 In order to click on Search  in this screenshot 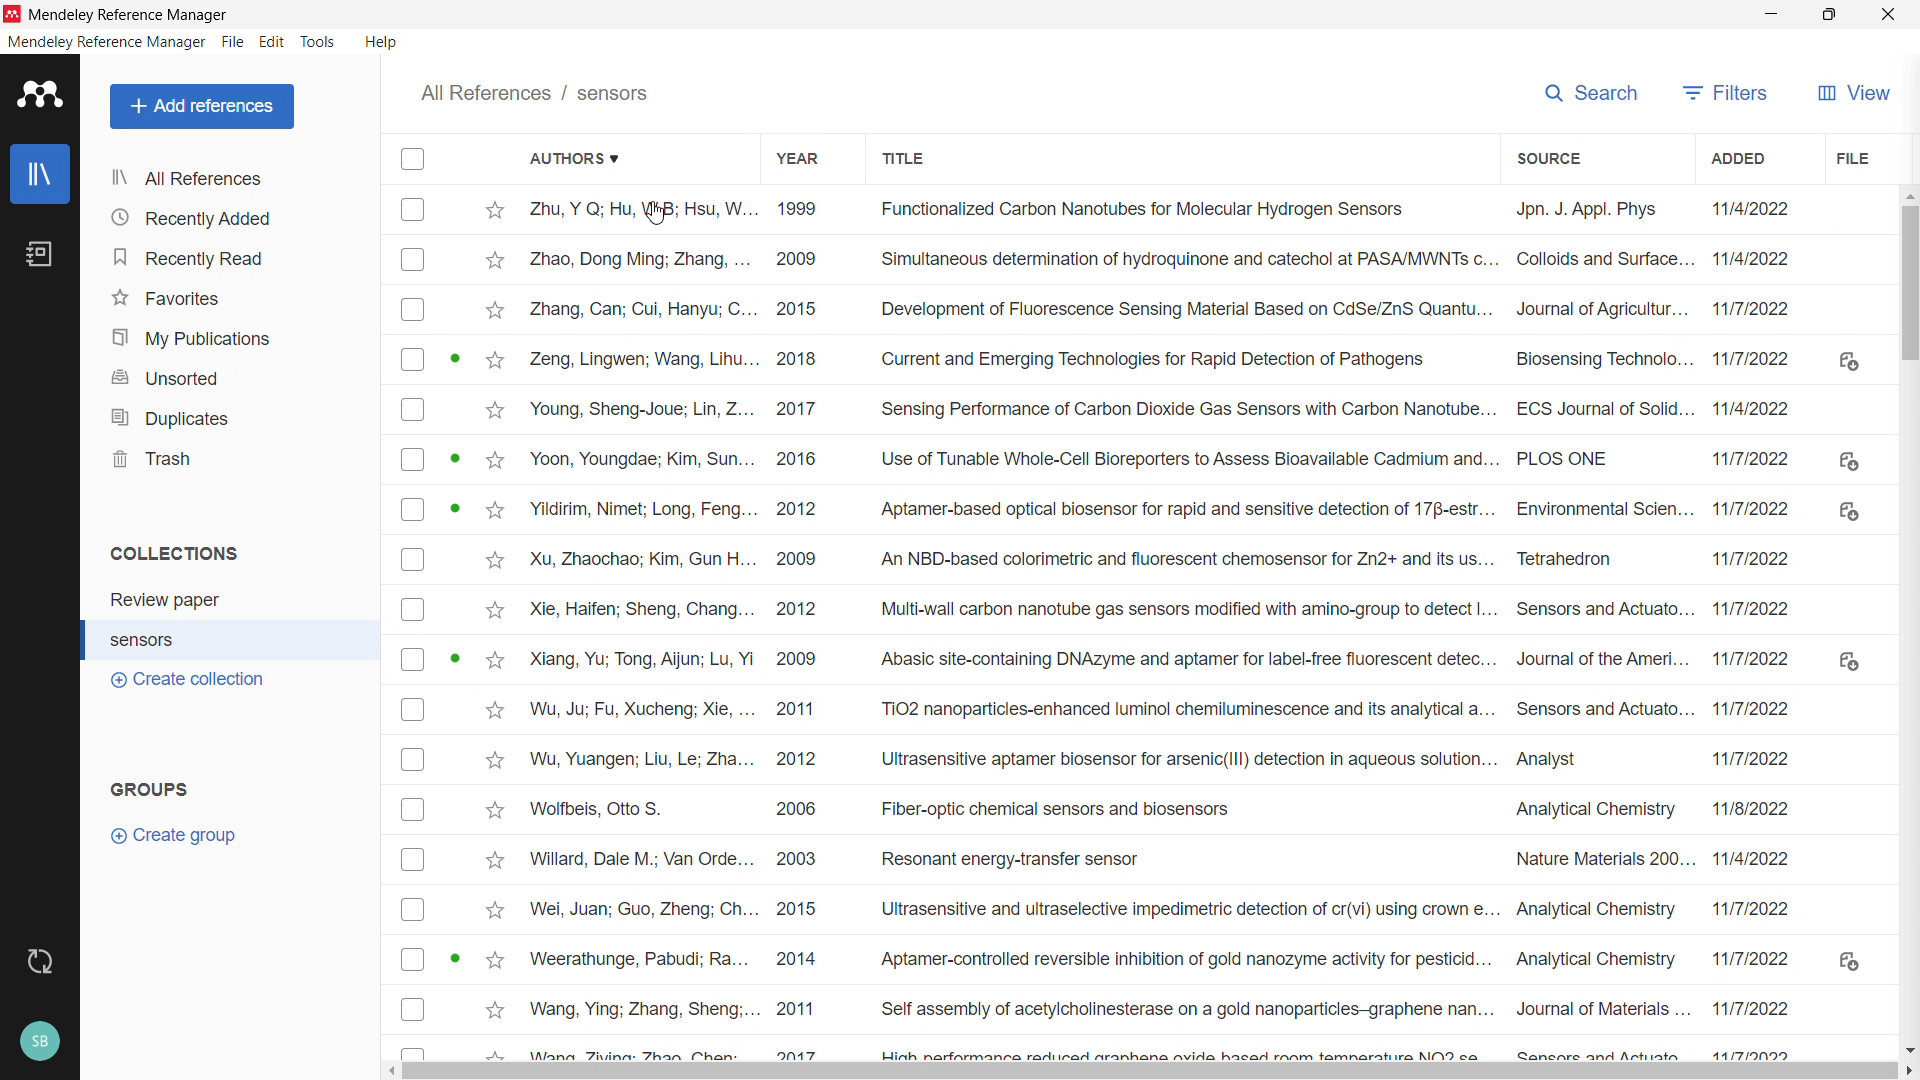, I will do `click(1590, 93)`.